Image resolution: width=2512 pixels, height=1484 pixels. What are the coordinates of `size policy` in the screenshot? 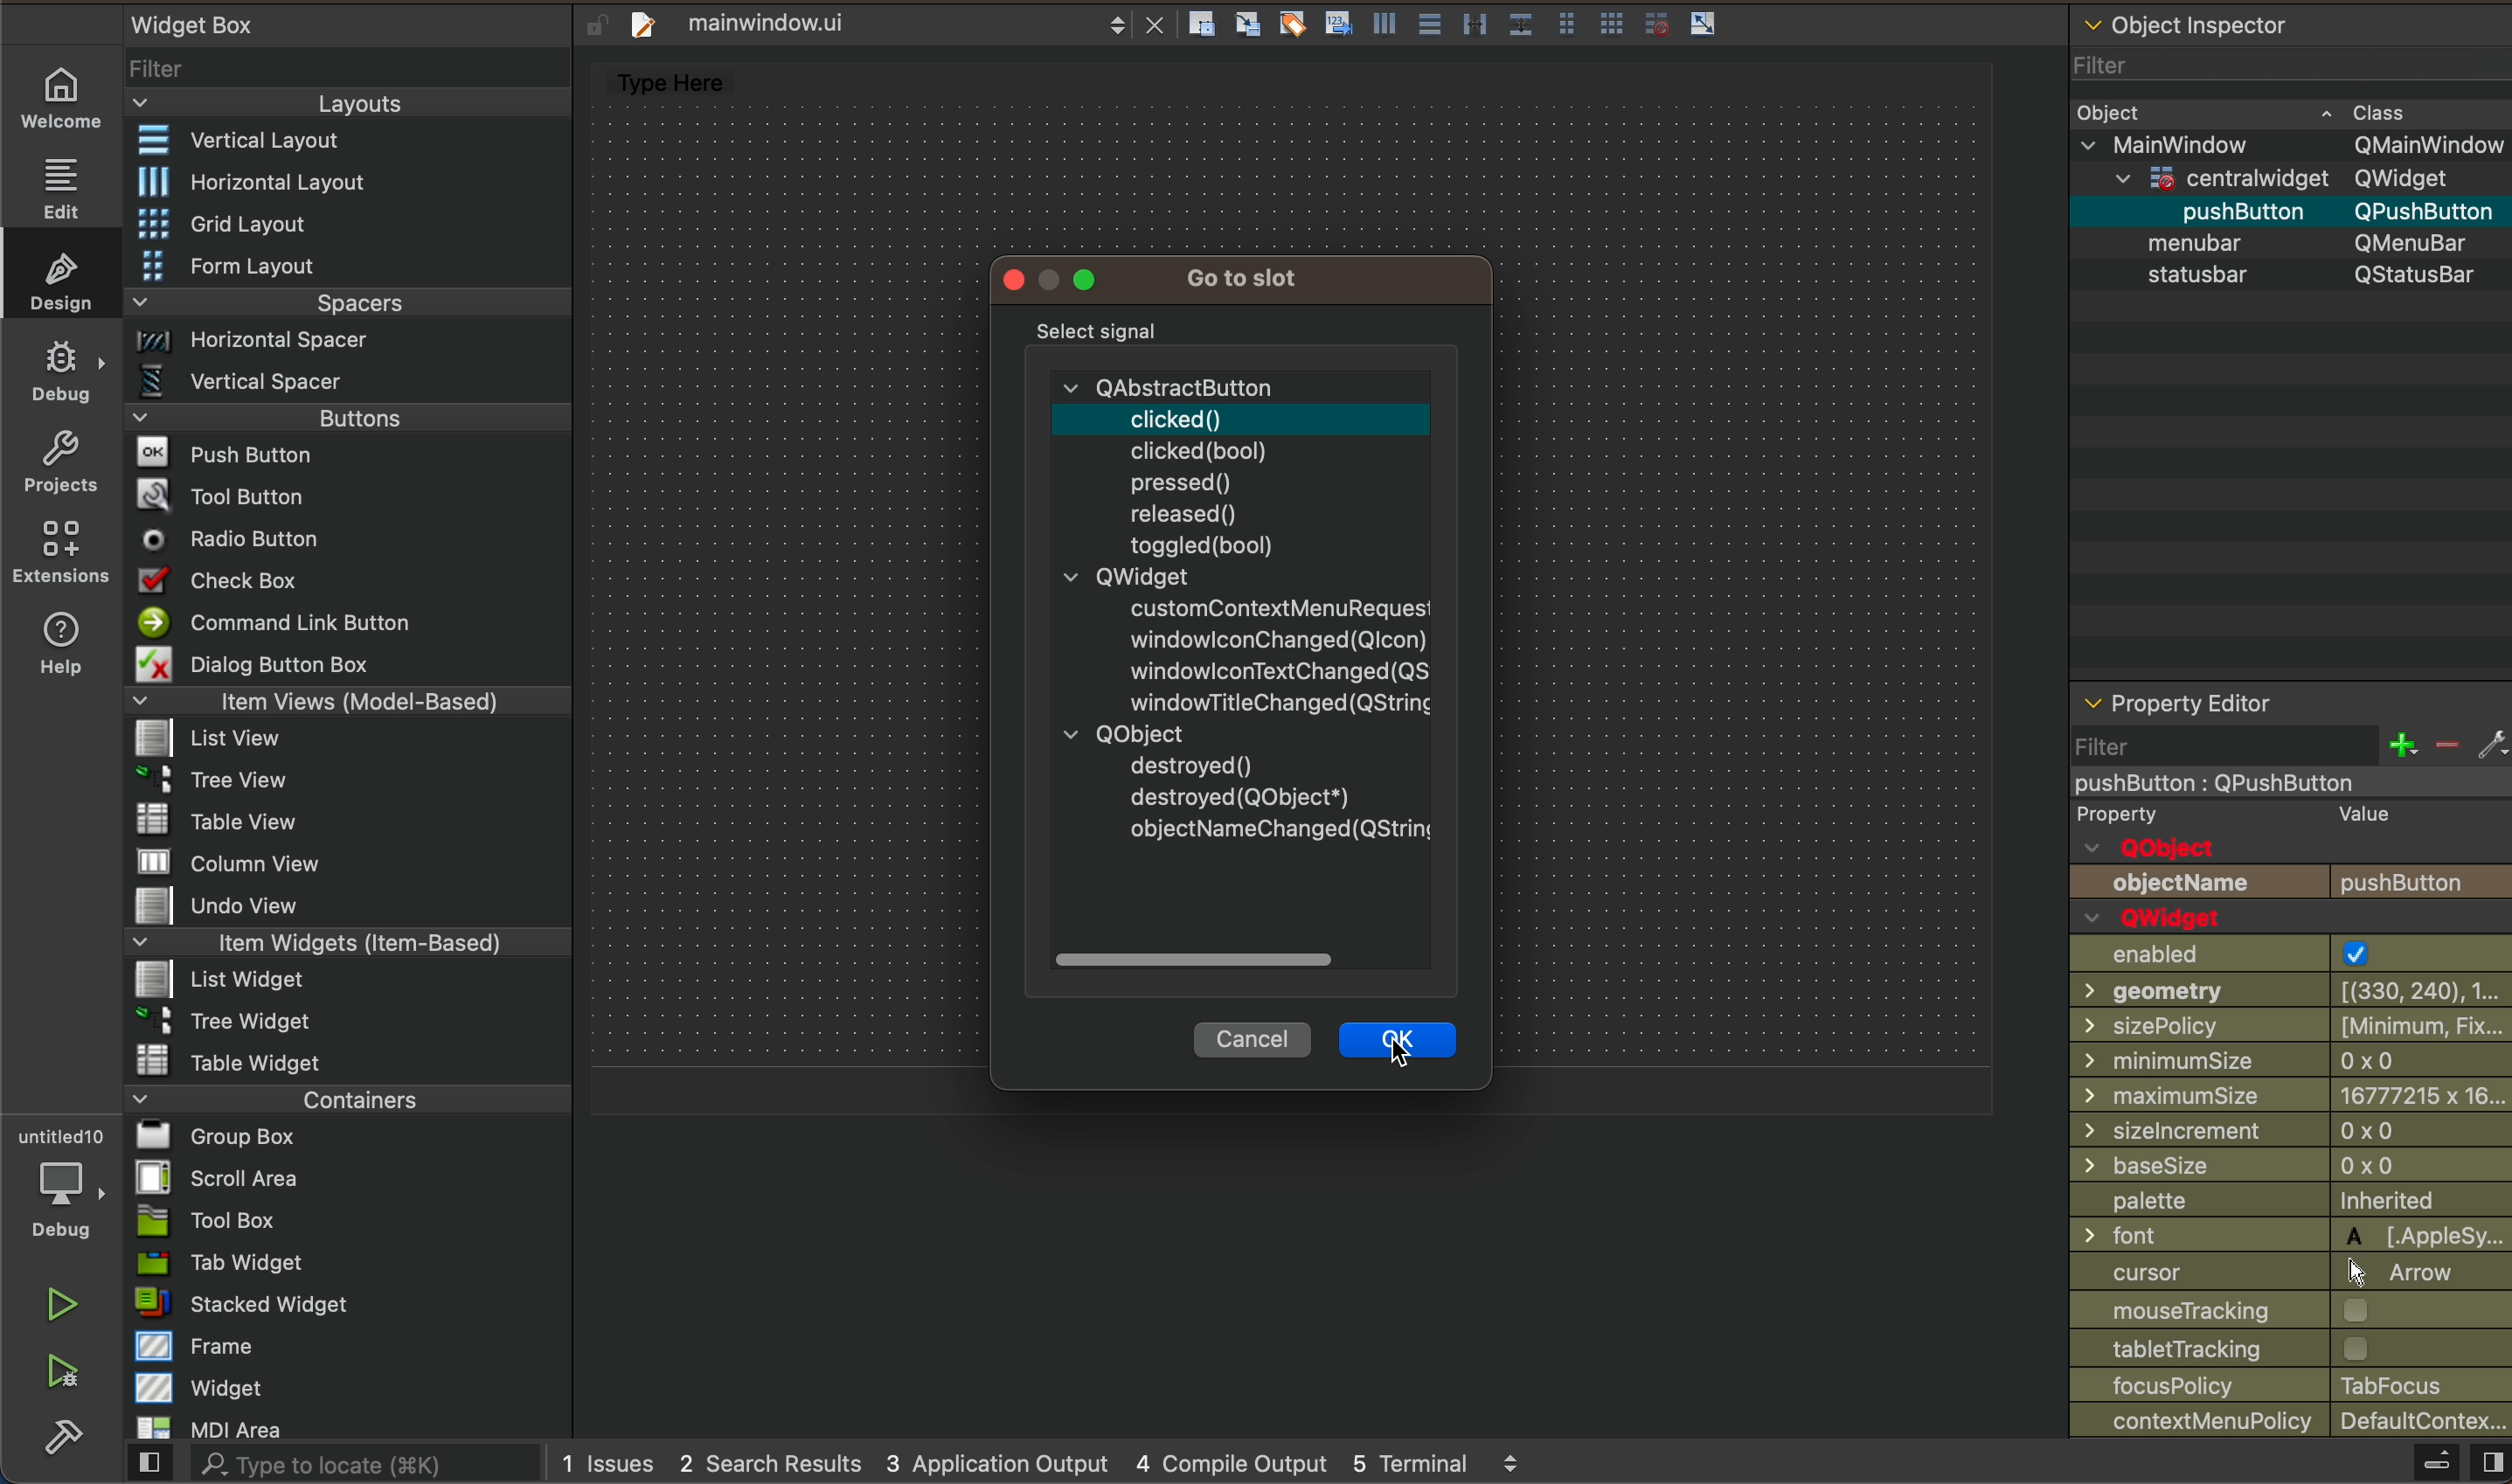 It's located at (2290, 1023).